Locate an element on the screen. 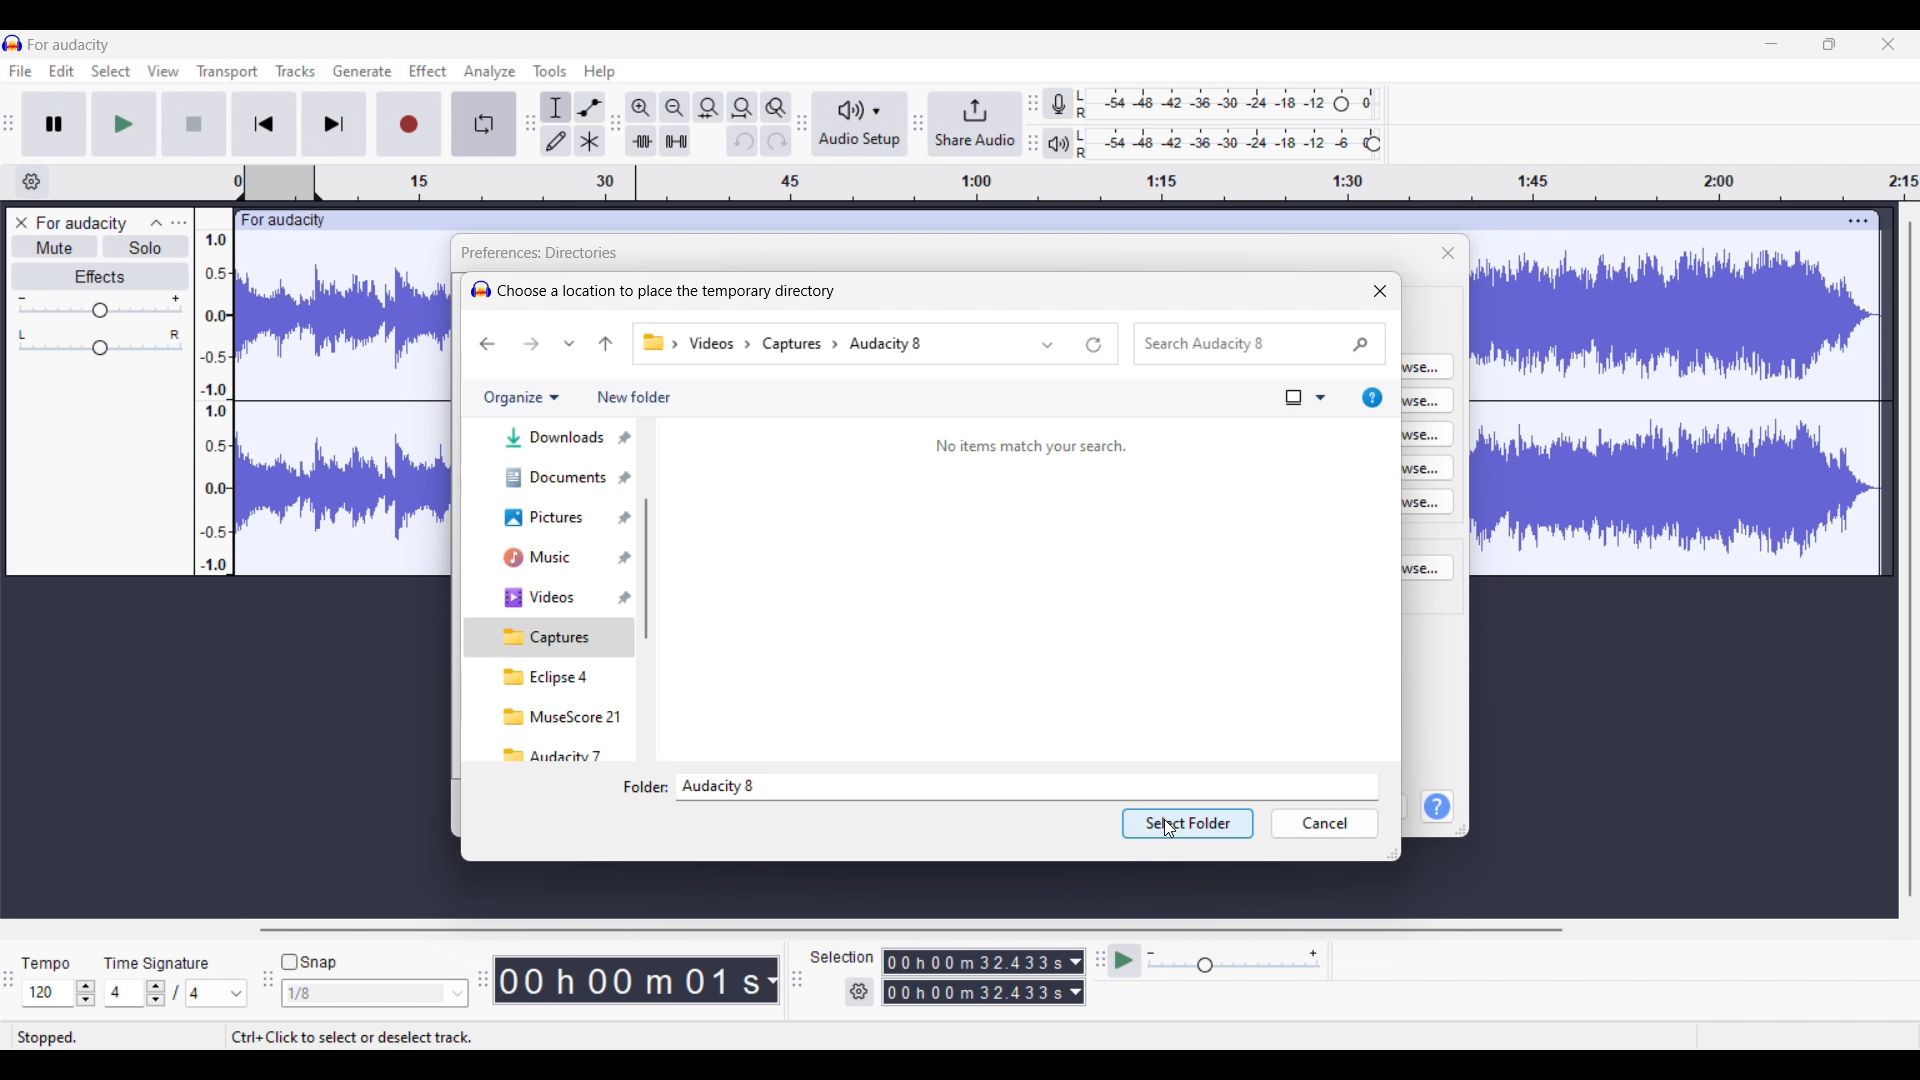  Open menu is located at coordinates (179, 223).